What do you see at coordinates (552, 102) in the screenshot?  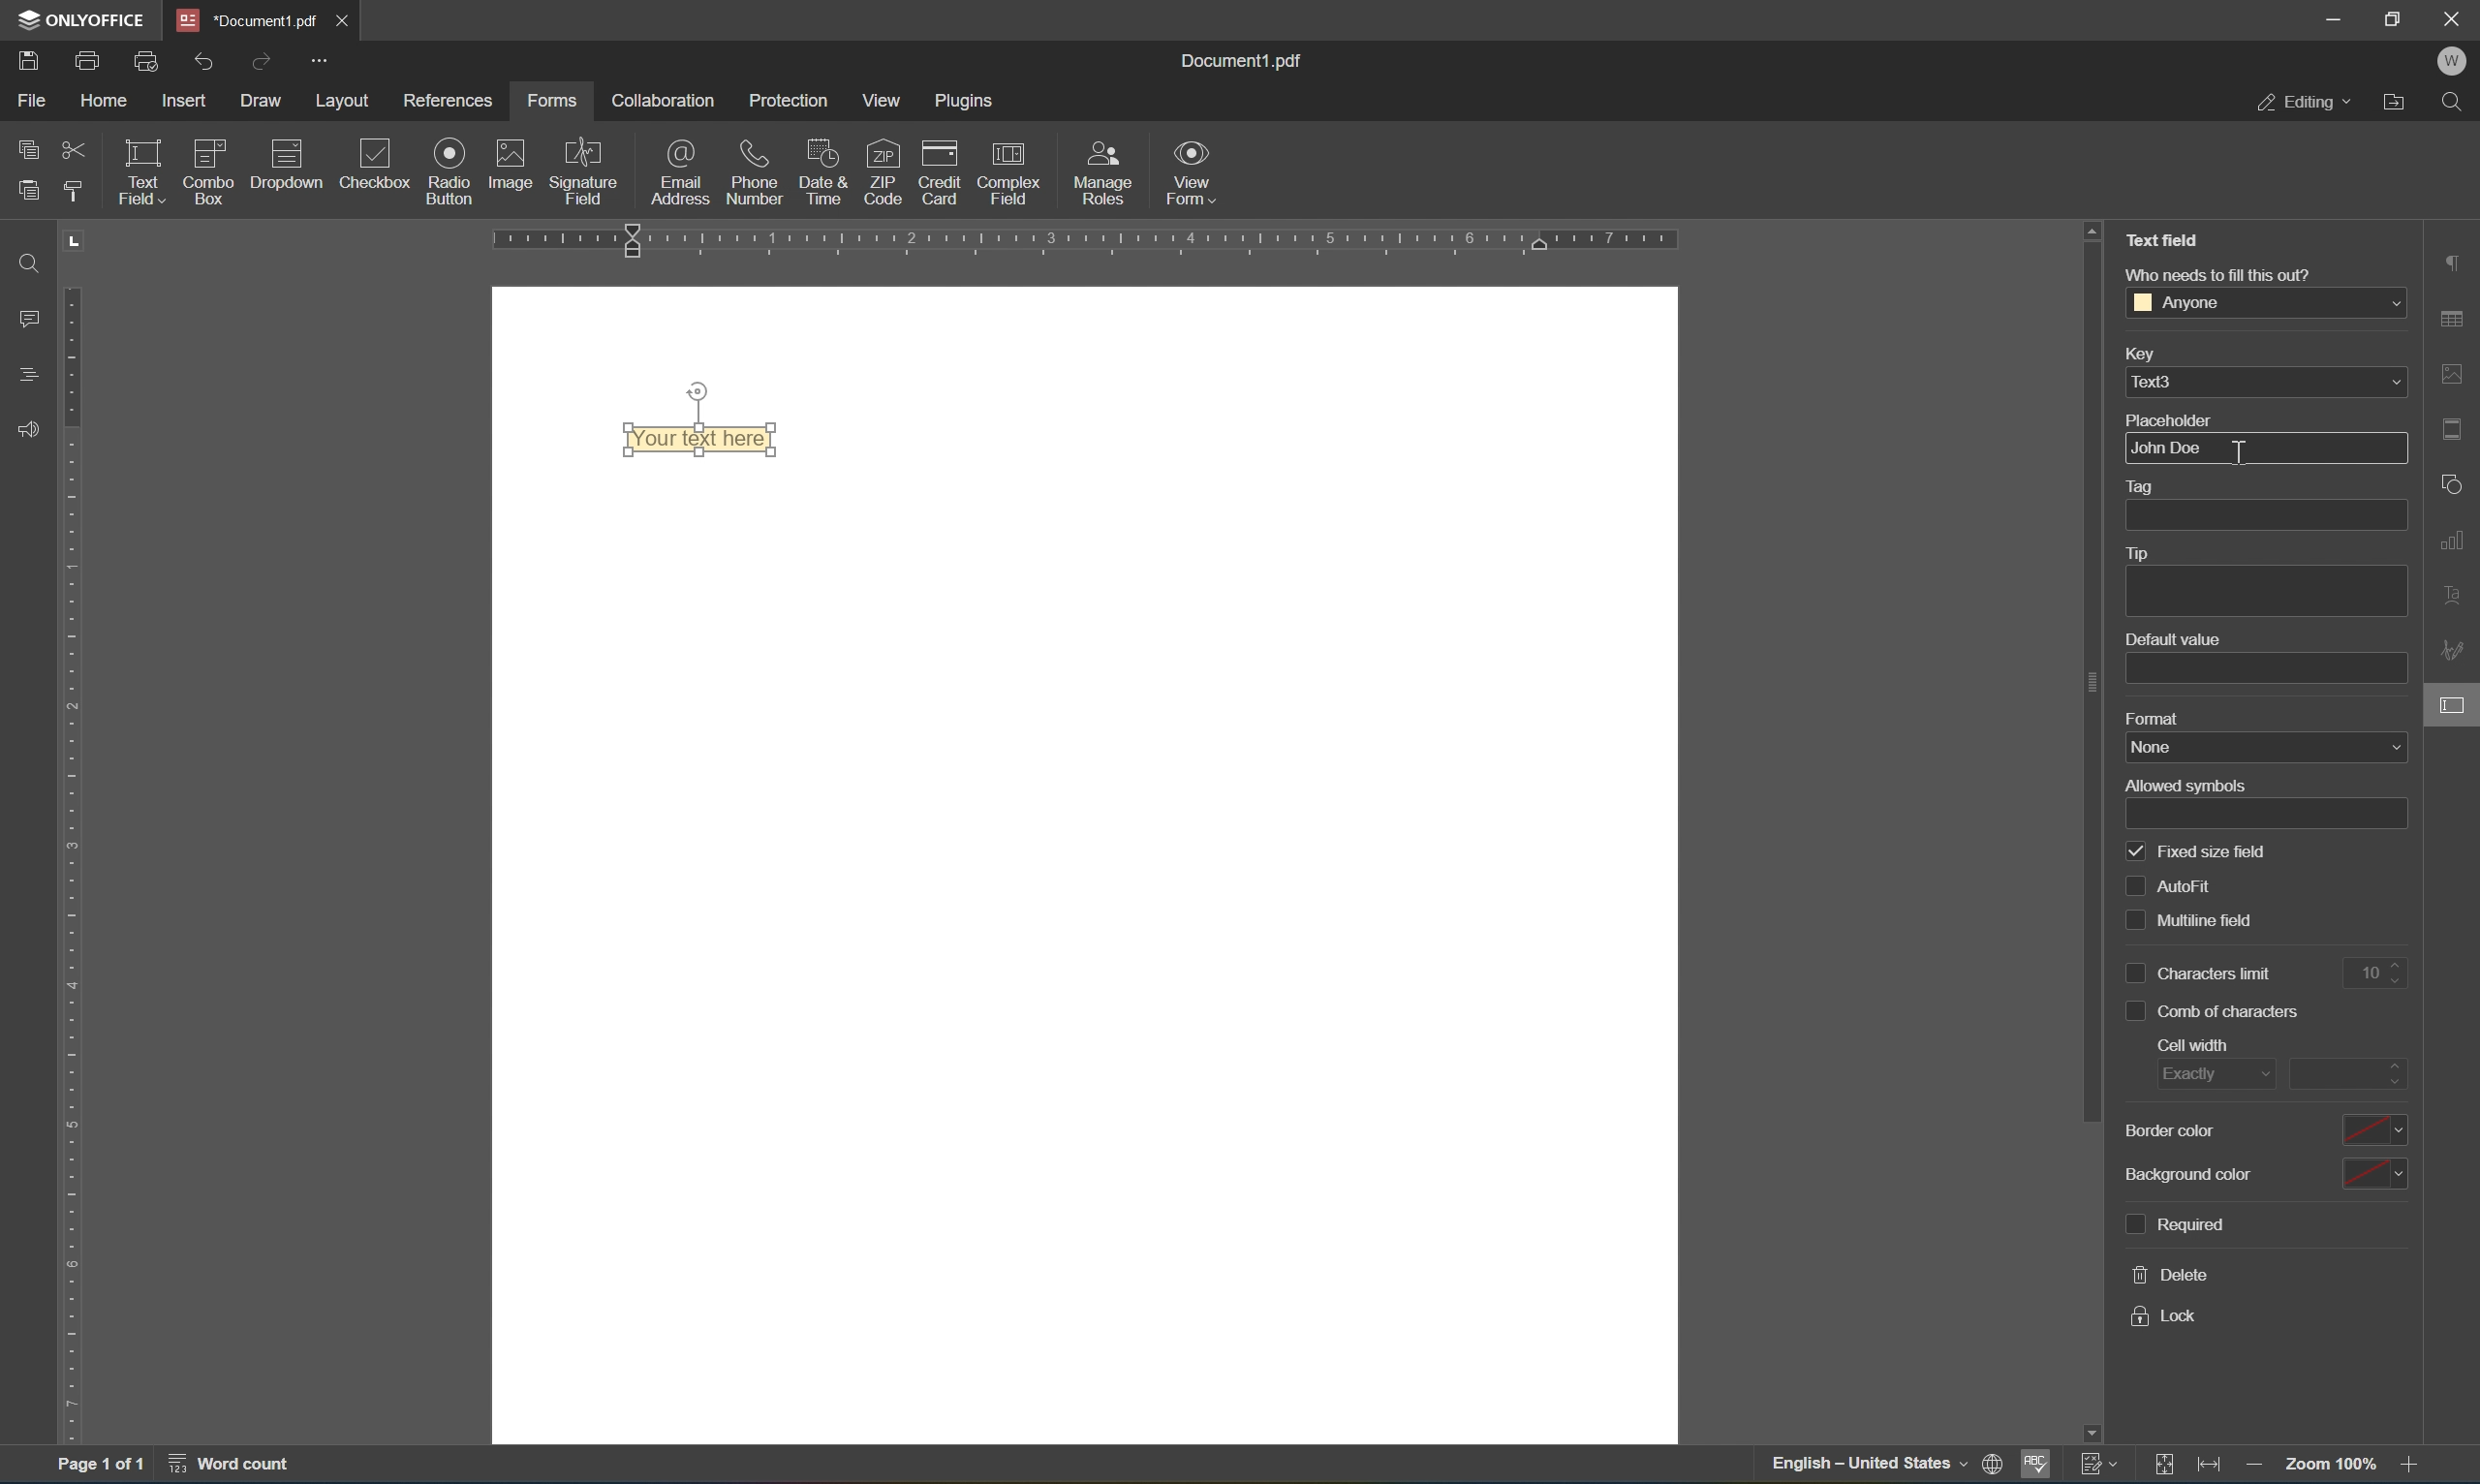 I see `forms` at bounding box center [552, 102].